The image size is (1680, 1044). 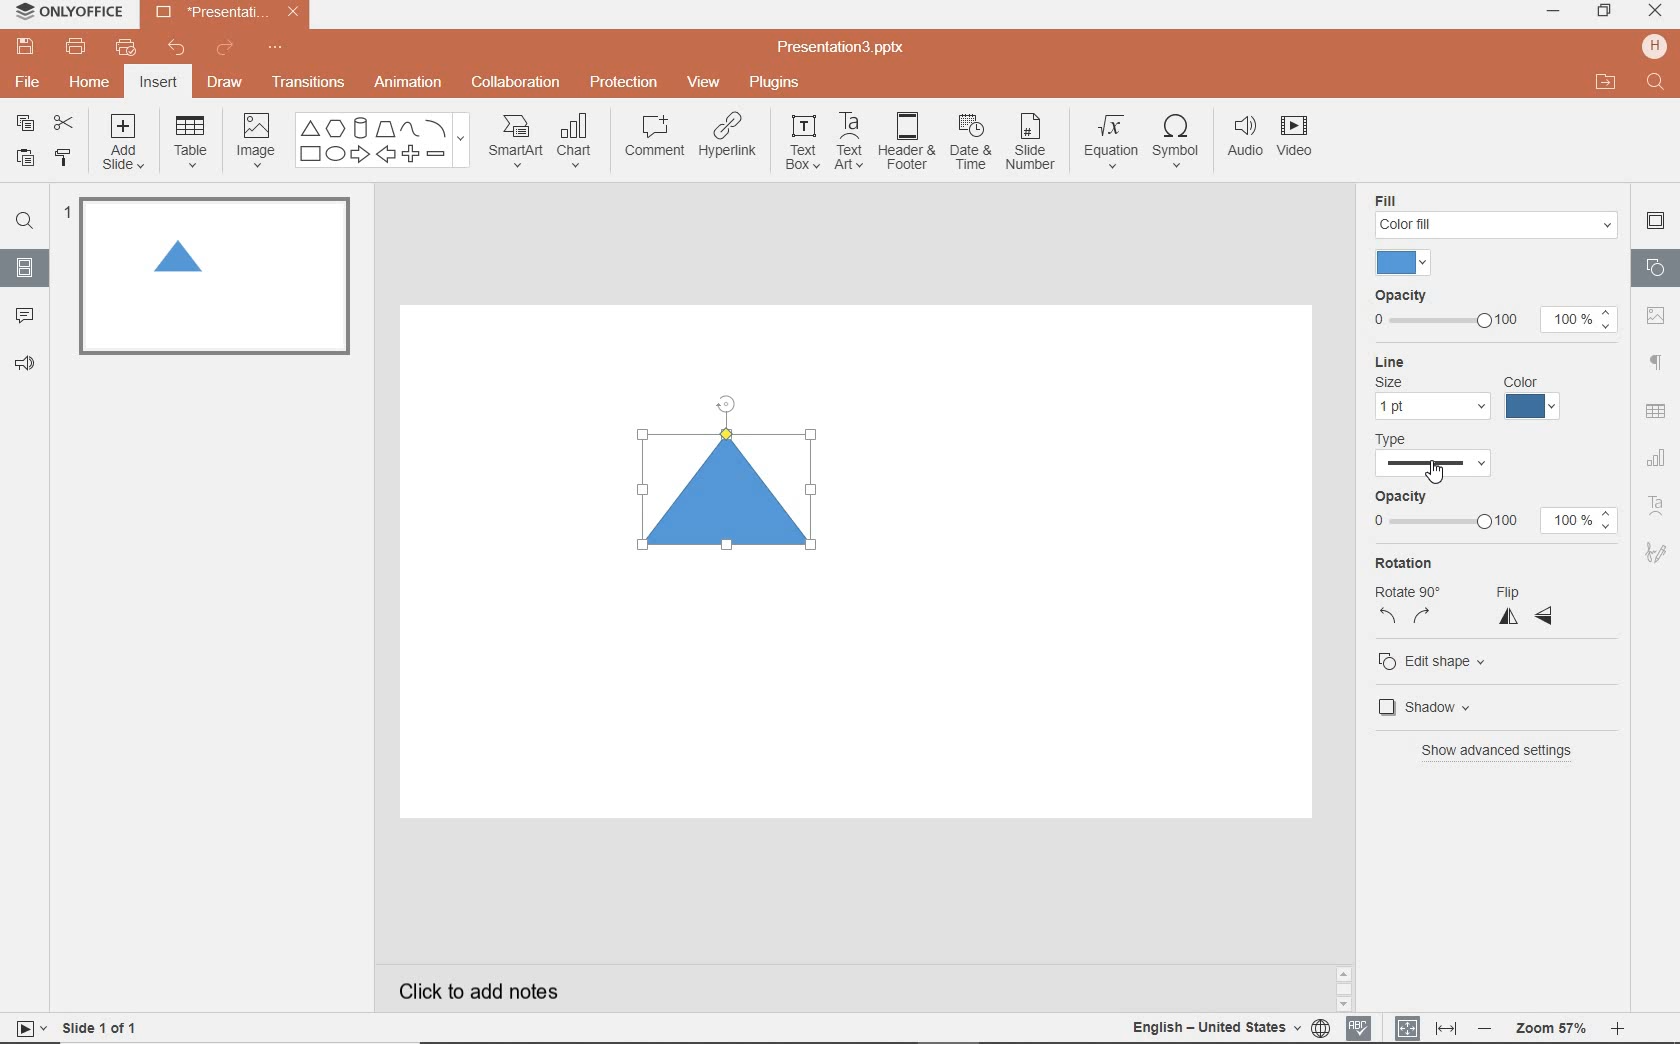 I want to click on COLLABORATION, so click(x=522, y=84).